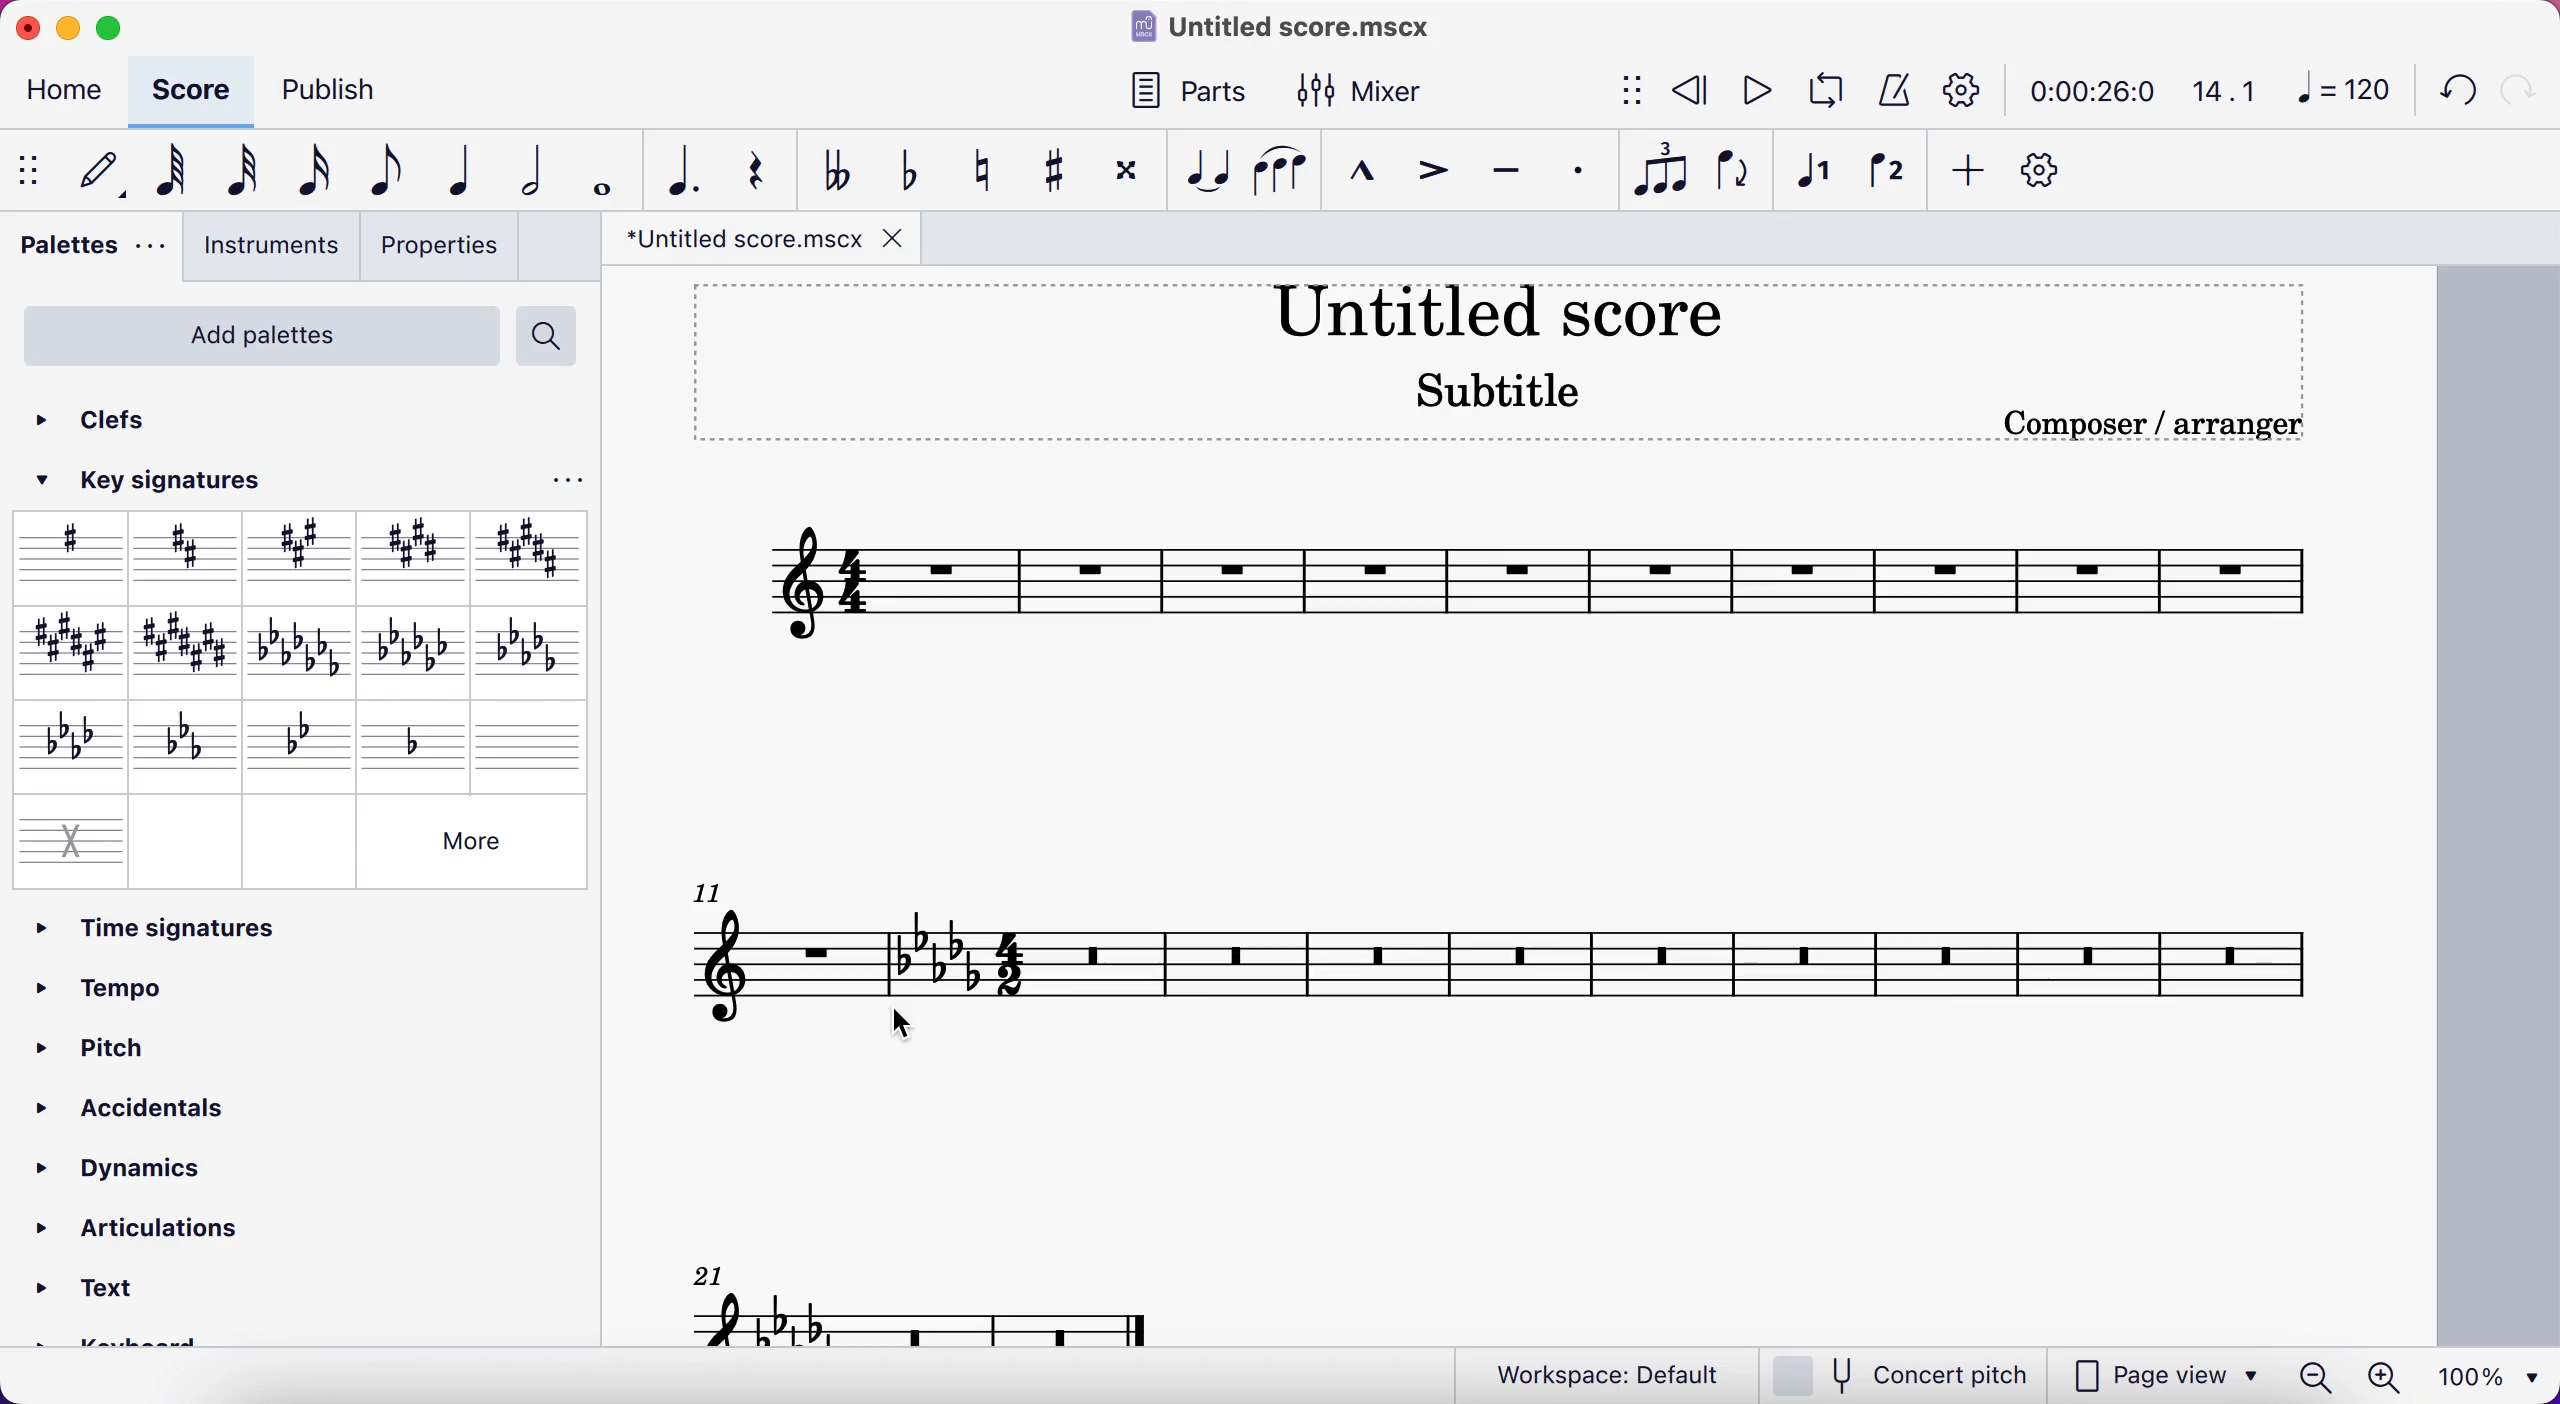 The width and height of the screenshot is (2560, 1404). Describe the element at coordinates (2137, 423) in the screenshot. I see `Composer / arranger` at that location.